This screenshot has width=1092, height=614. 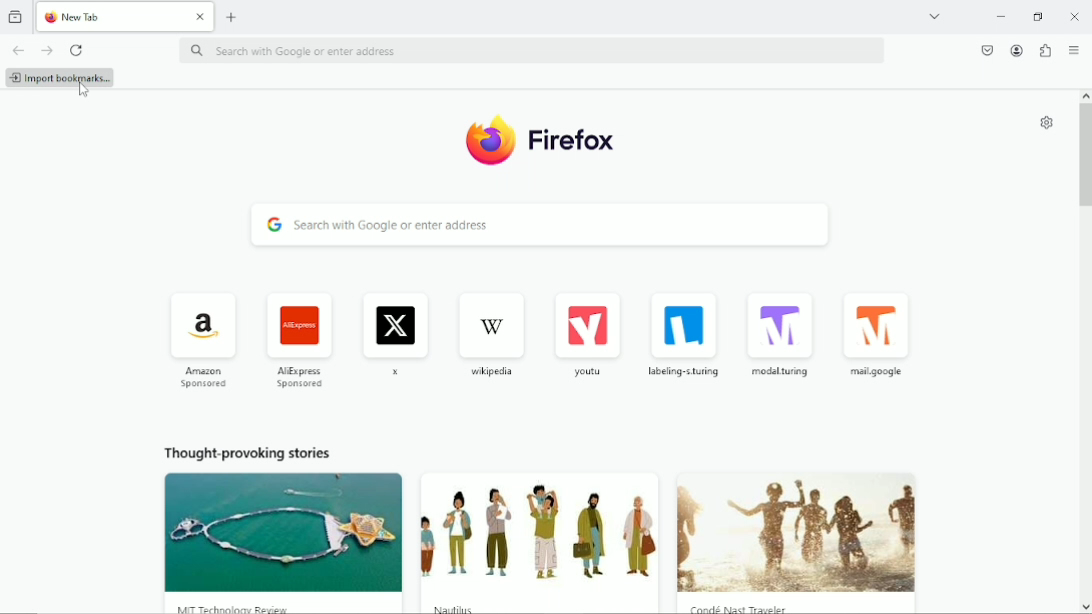 What do you see at coordinates (395, 336) in the screenshot?
I see `x` at bounding box center [395, 336].